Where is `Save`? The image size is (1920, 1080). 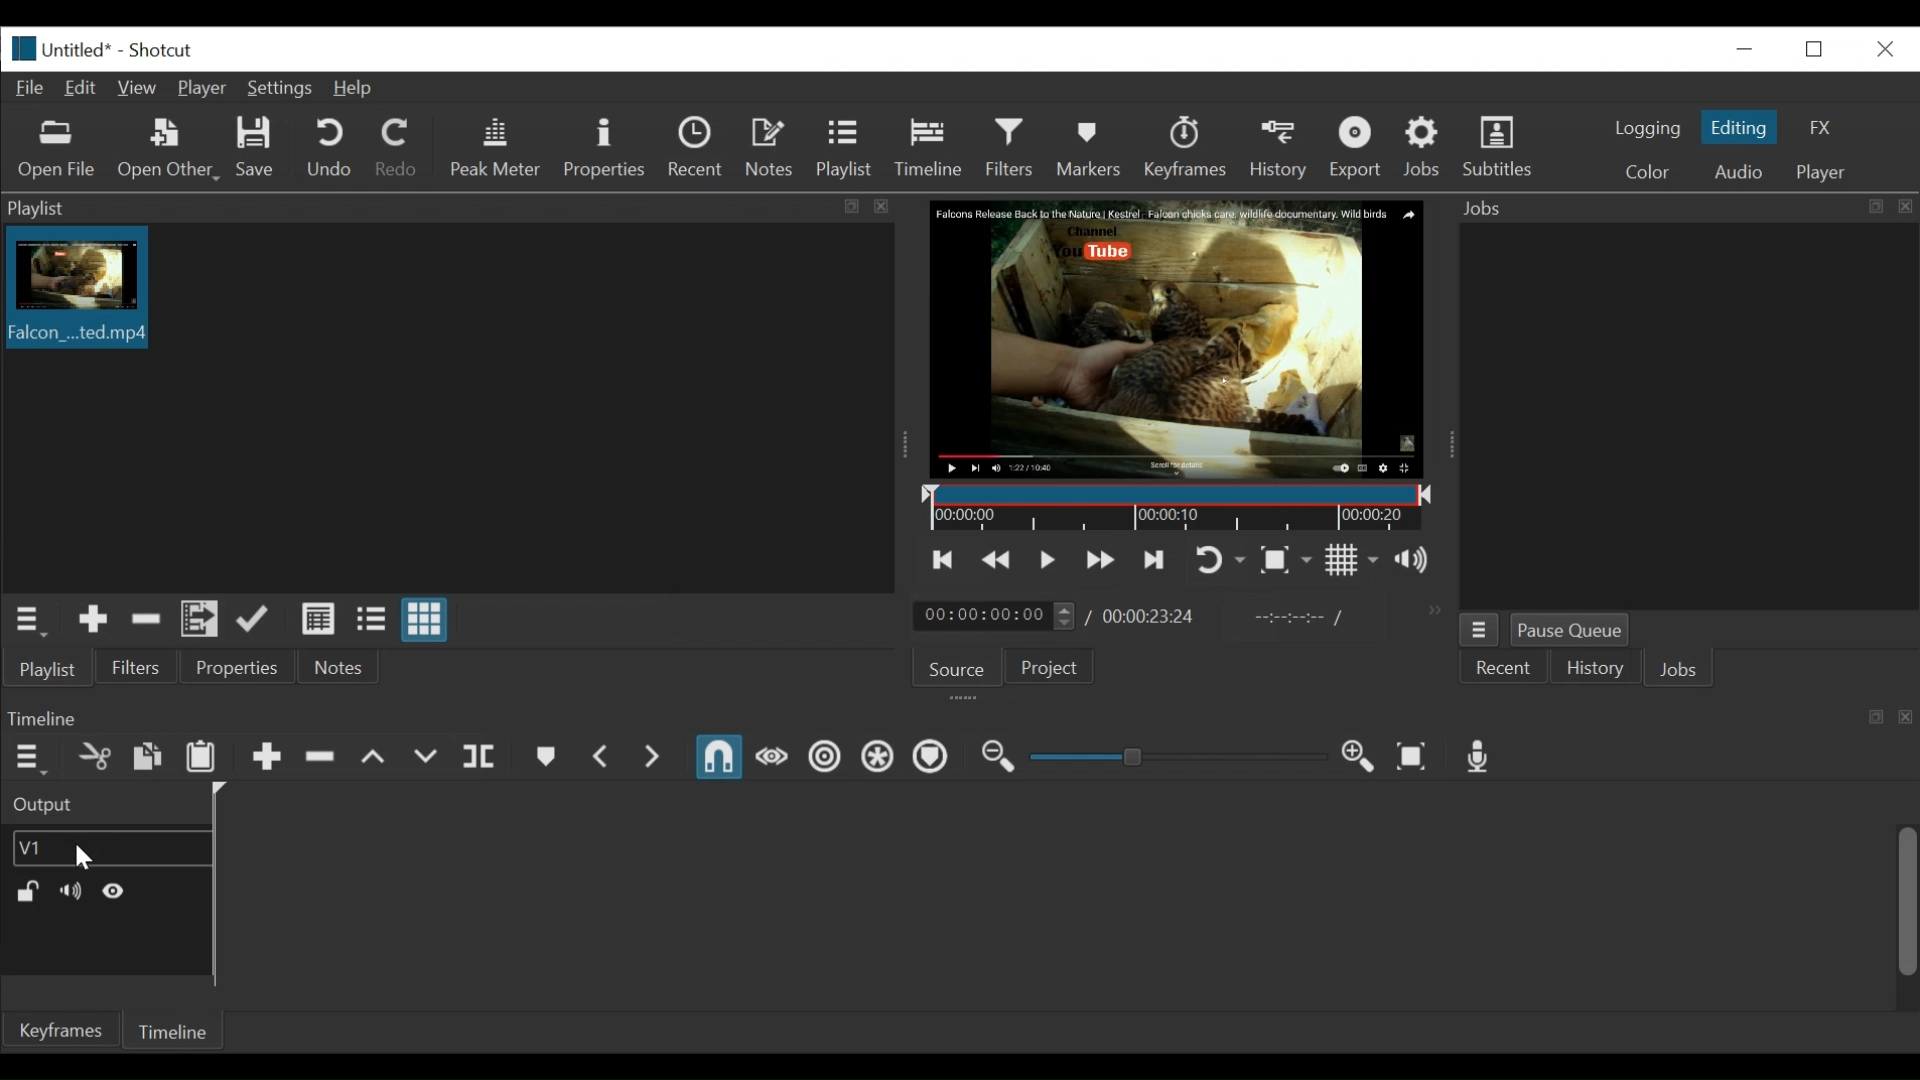
Save is located at coordinates (260, 147).